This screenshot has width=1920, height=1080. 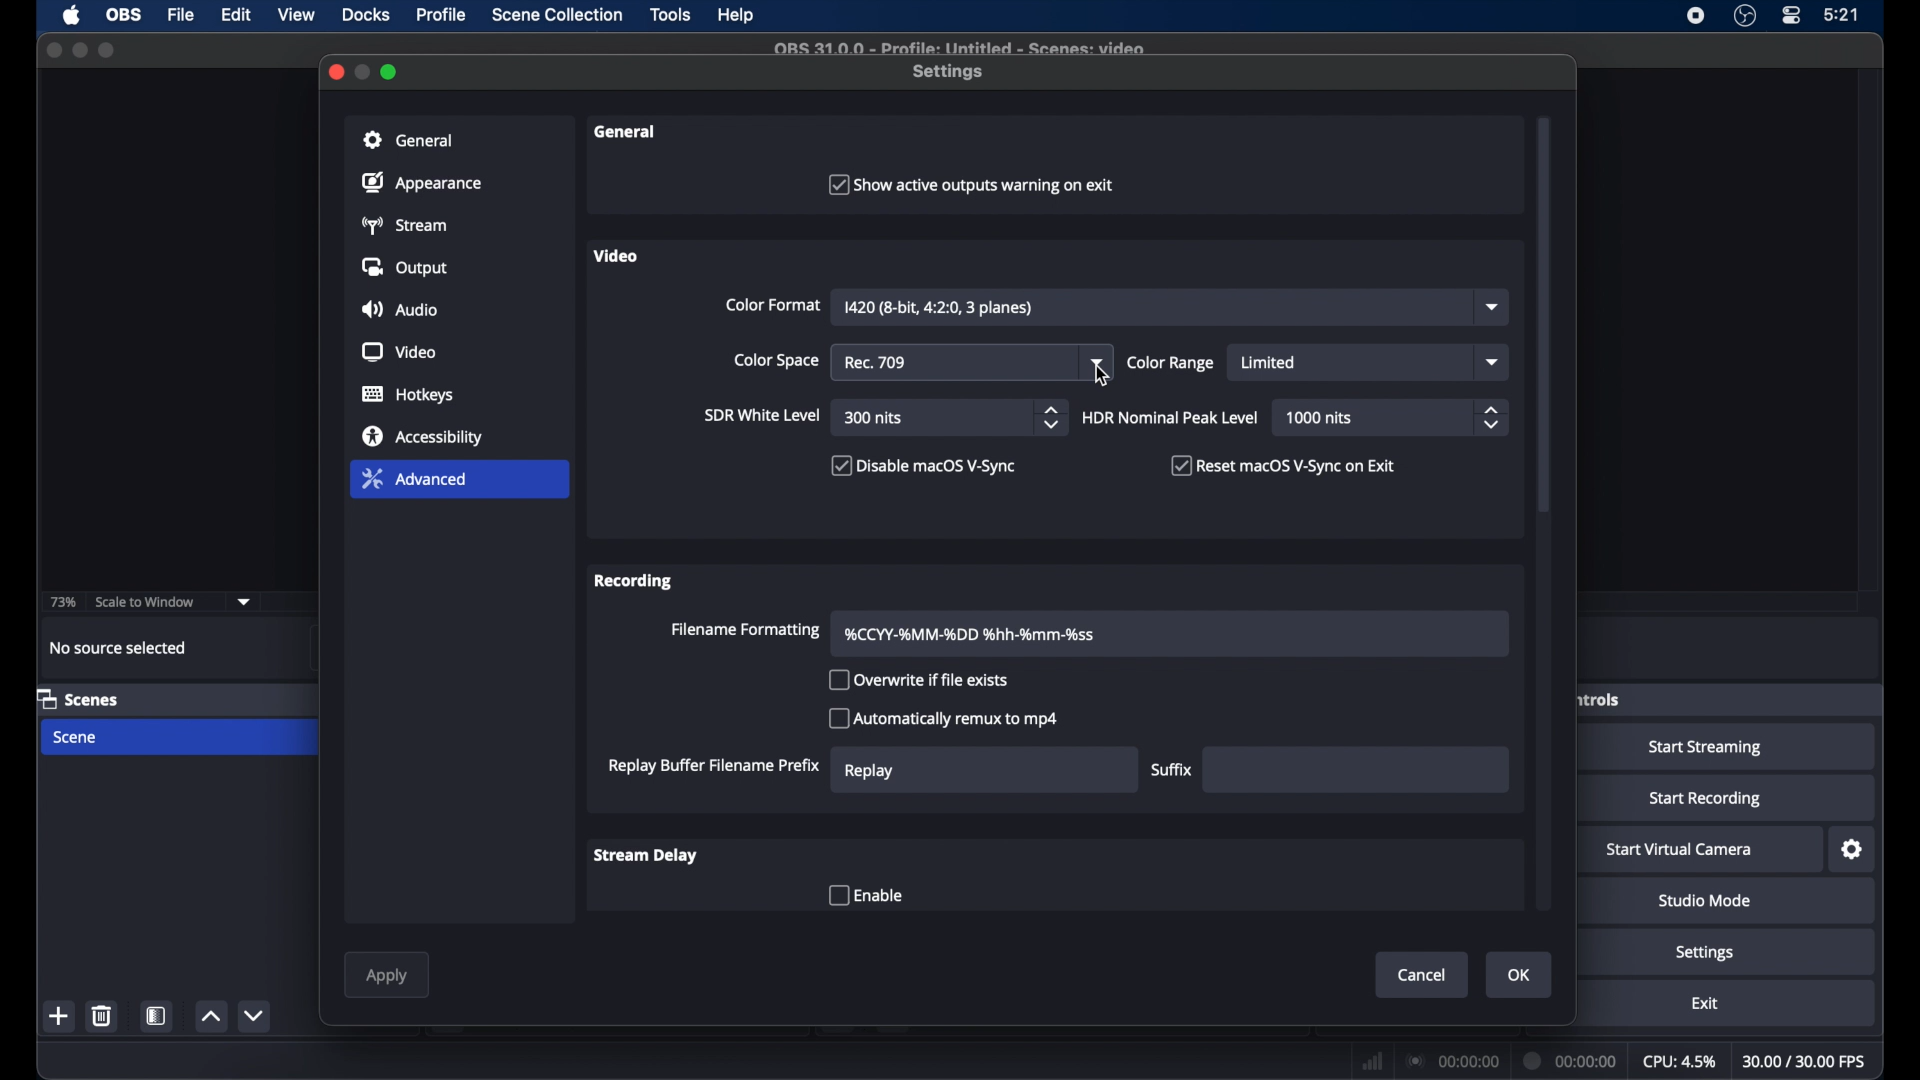 I want to click on scale to window, so click(x=146, y=602).